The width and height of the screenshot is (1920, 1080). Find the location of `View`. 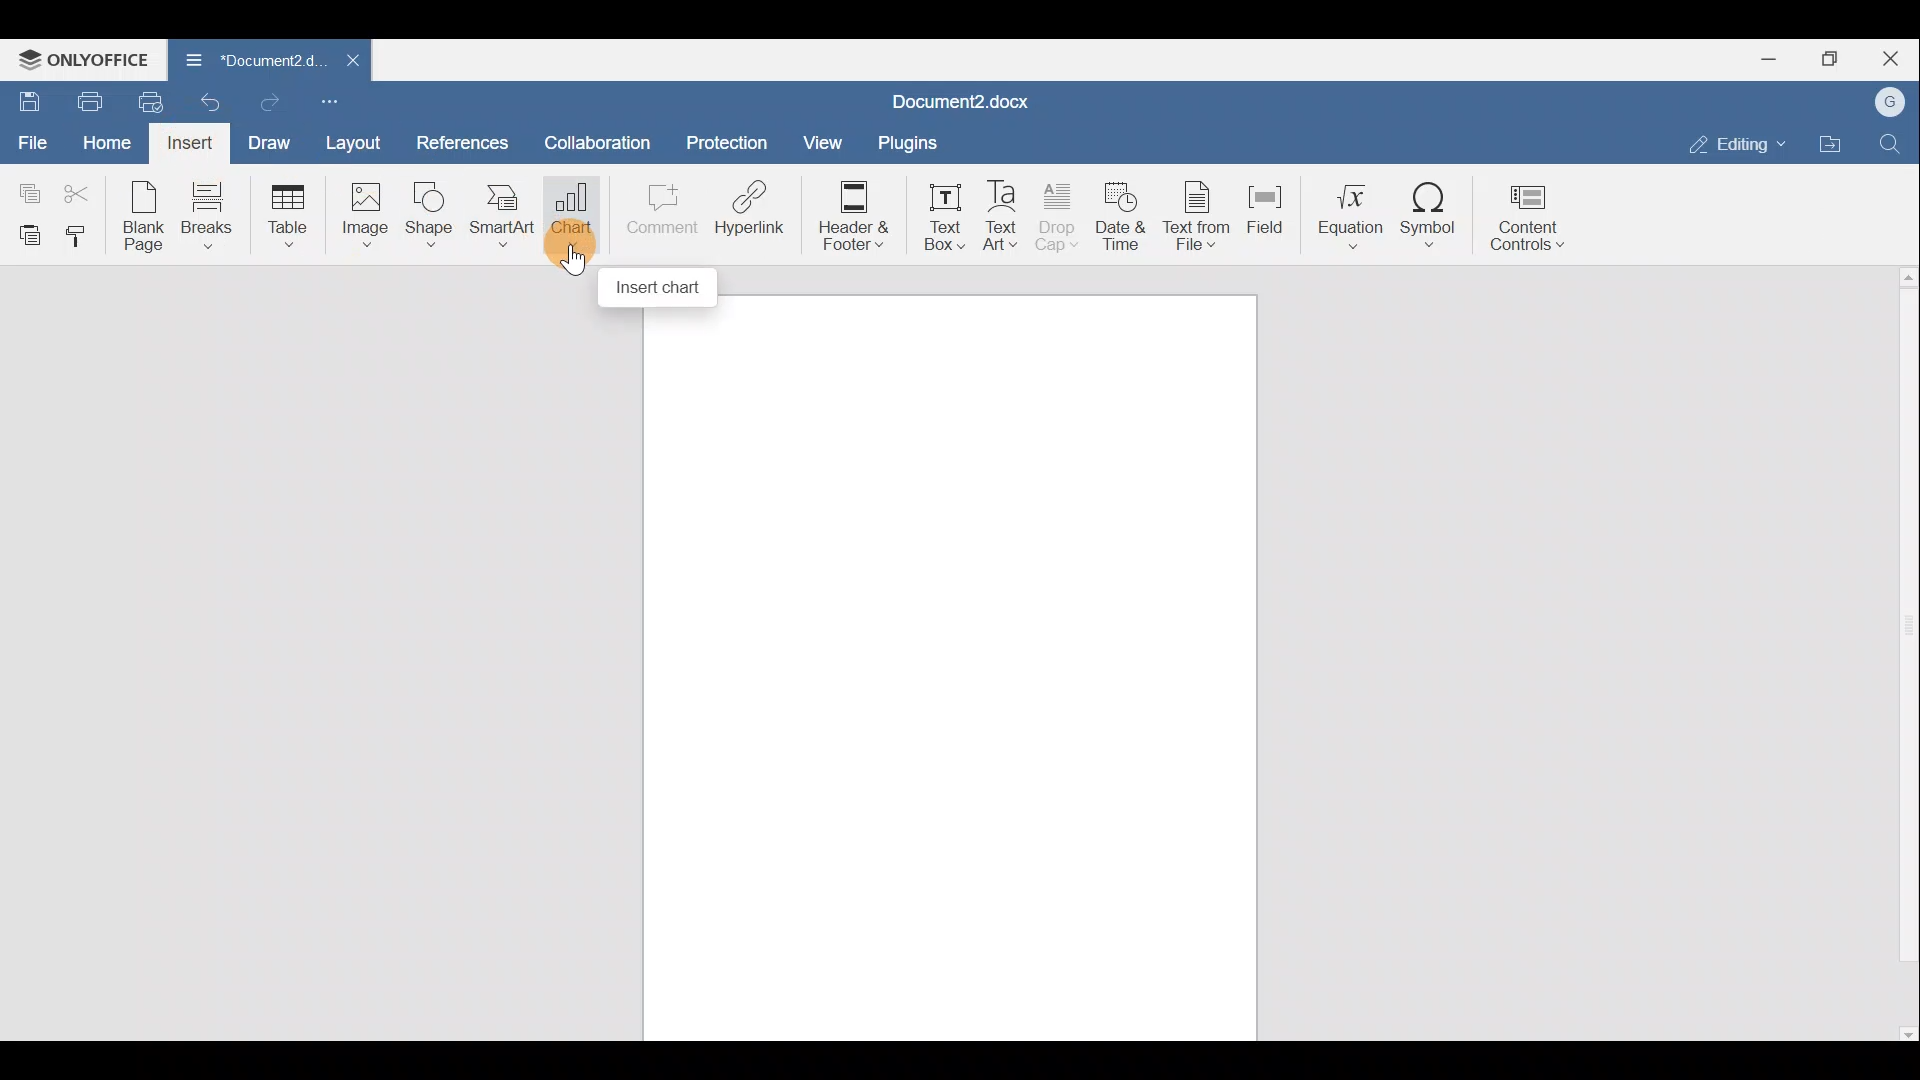

View is located at coordinates (824, 141).